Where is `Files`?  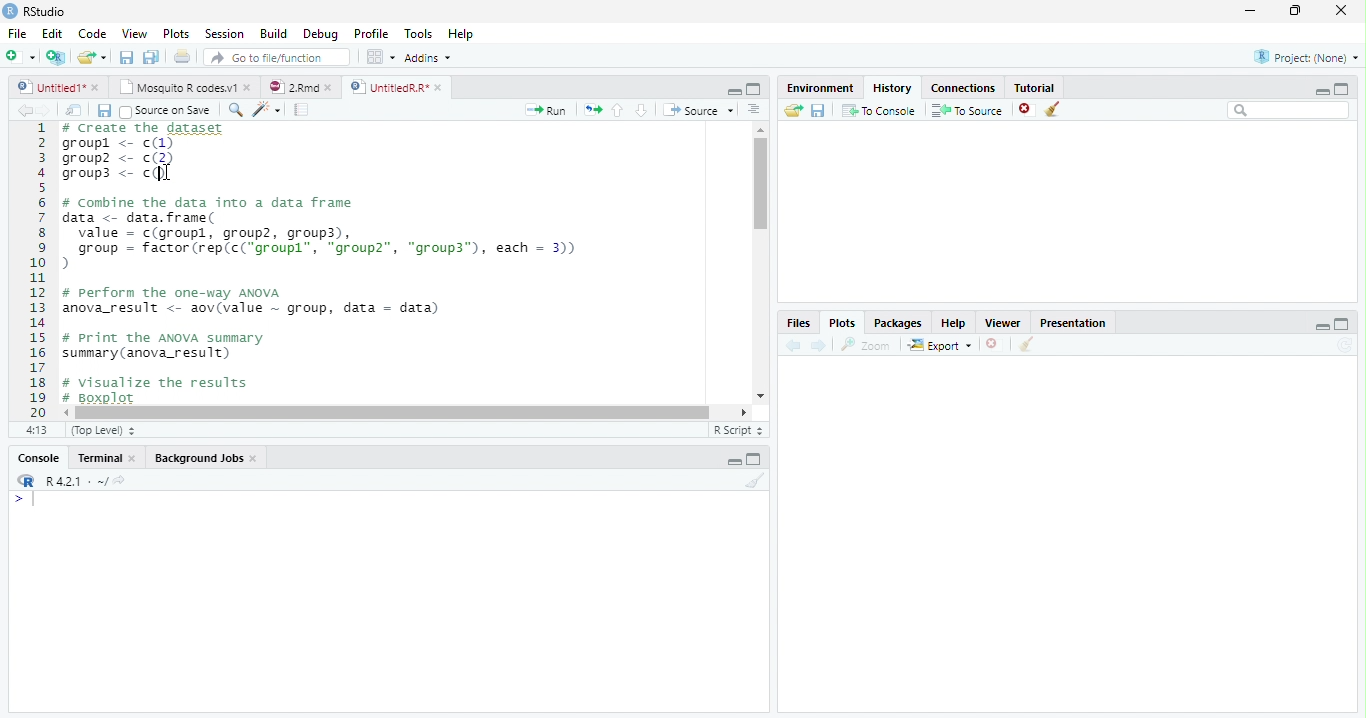 Files is located at coordinates (797, 323).